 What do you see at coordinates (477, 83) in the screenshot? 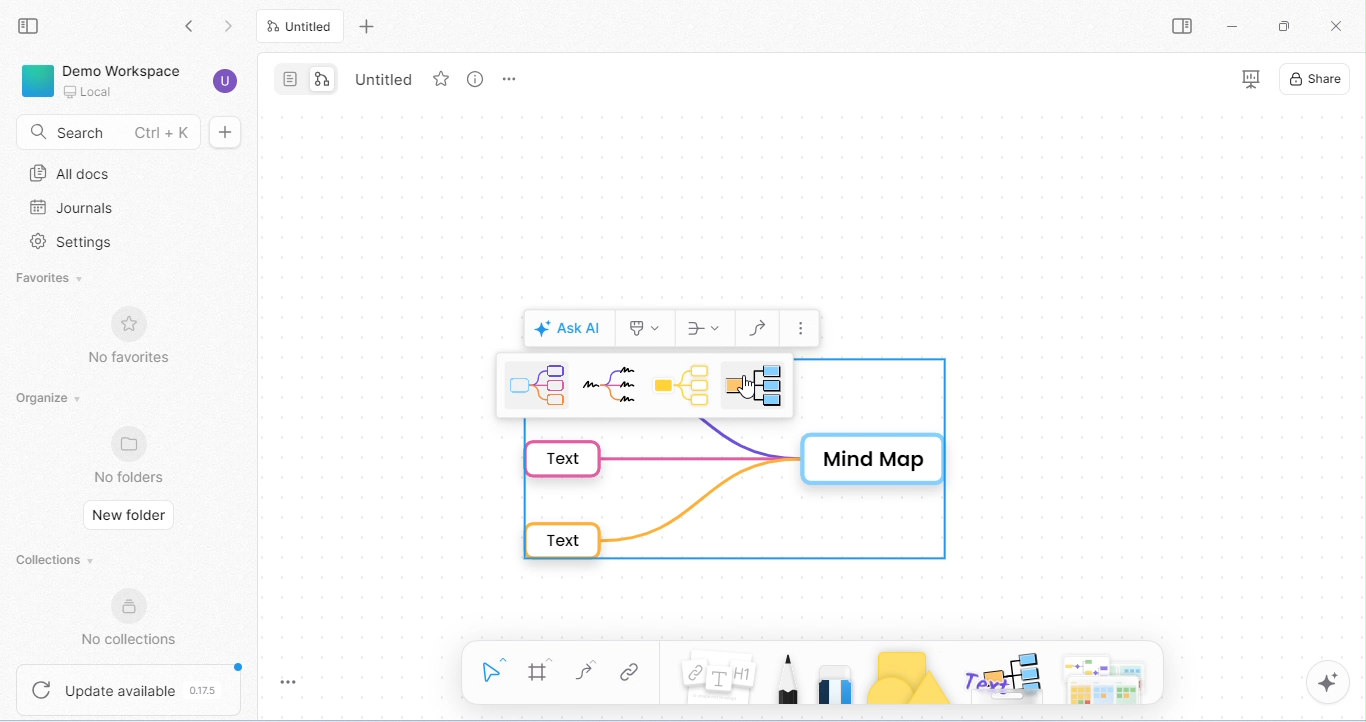
I see `view option` at bounding box center [477, 83].